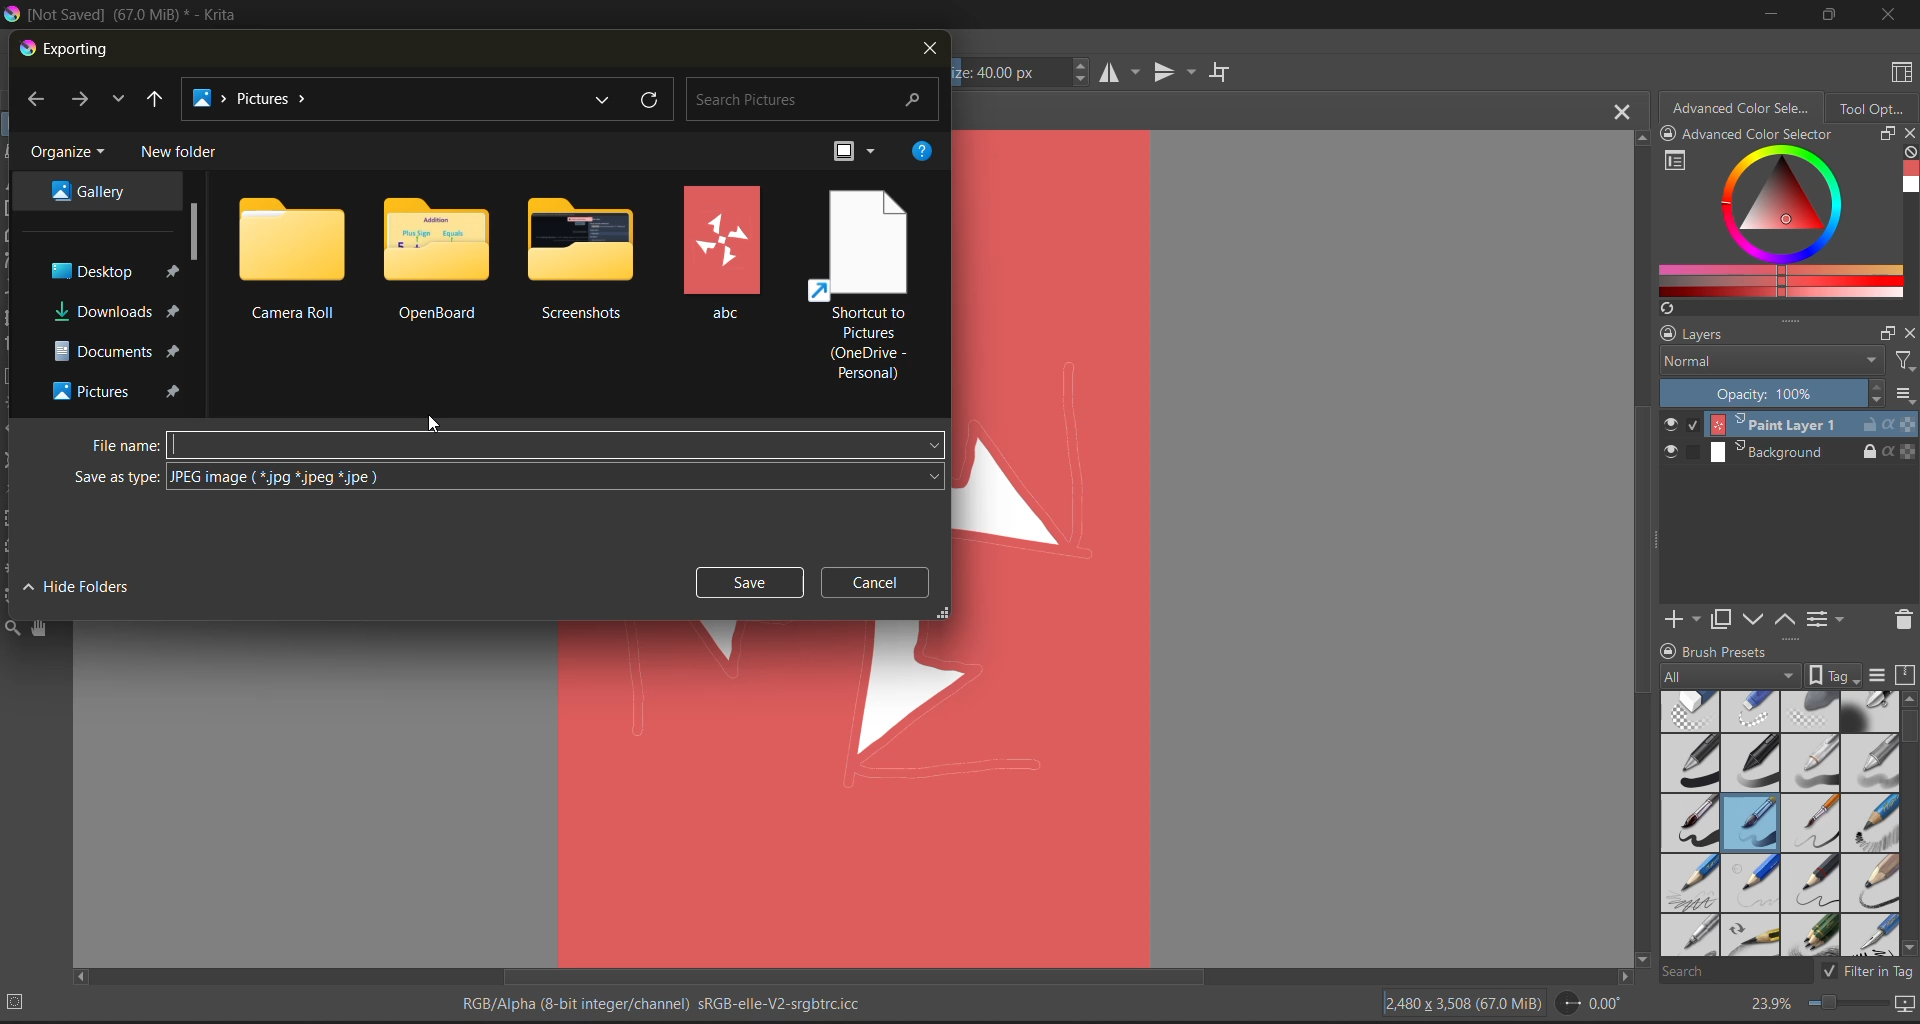 The height and width of the screenshot is (1024, 1920). What do you see at coordinates (1881, 676) in the screenshot?
I see `display settings` at bounding box center [1881, 676].